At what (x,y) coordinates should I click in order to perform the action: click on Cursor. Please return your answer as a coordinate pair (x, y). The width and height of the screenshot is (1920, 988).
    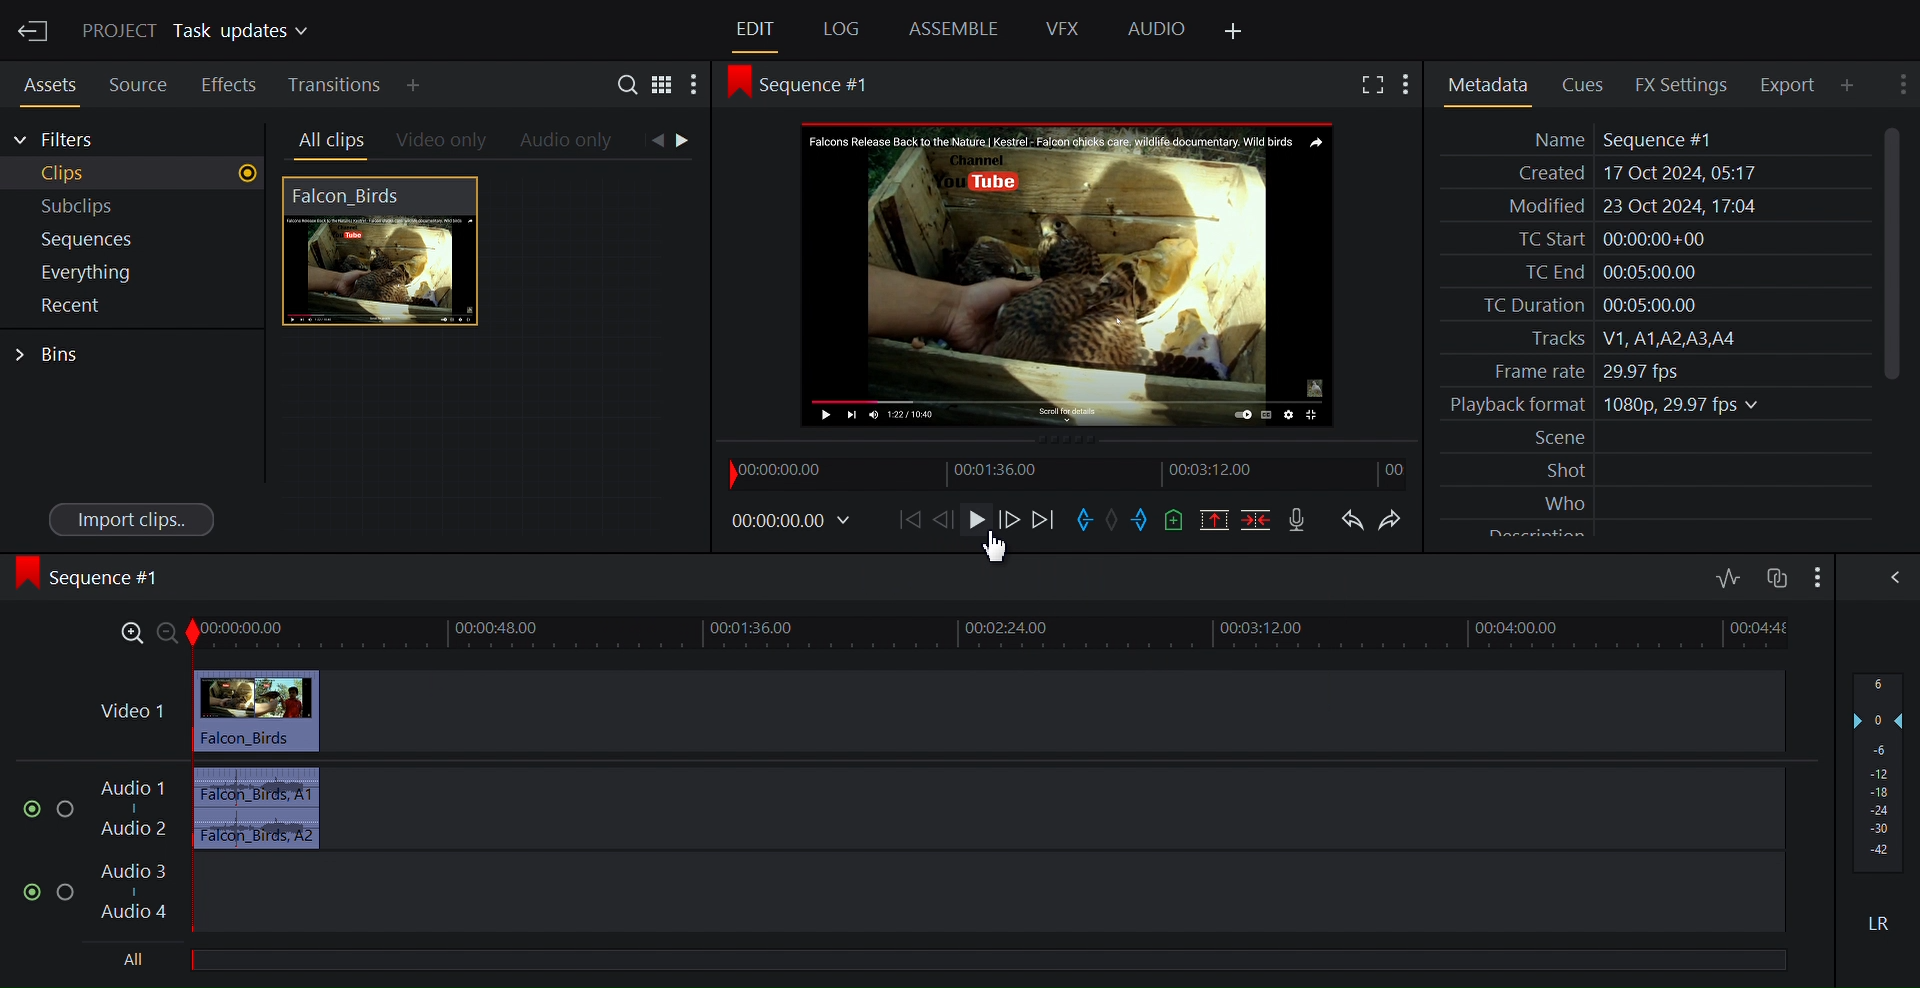
    Looking at the image, I should click on (998, 545).